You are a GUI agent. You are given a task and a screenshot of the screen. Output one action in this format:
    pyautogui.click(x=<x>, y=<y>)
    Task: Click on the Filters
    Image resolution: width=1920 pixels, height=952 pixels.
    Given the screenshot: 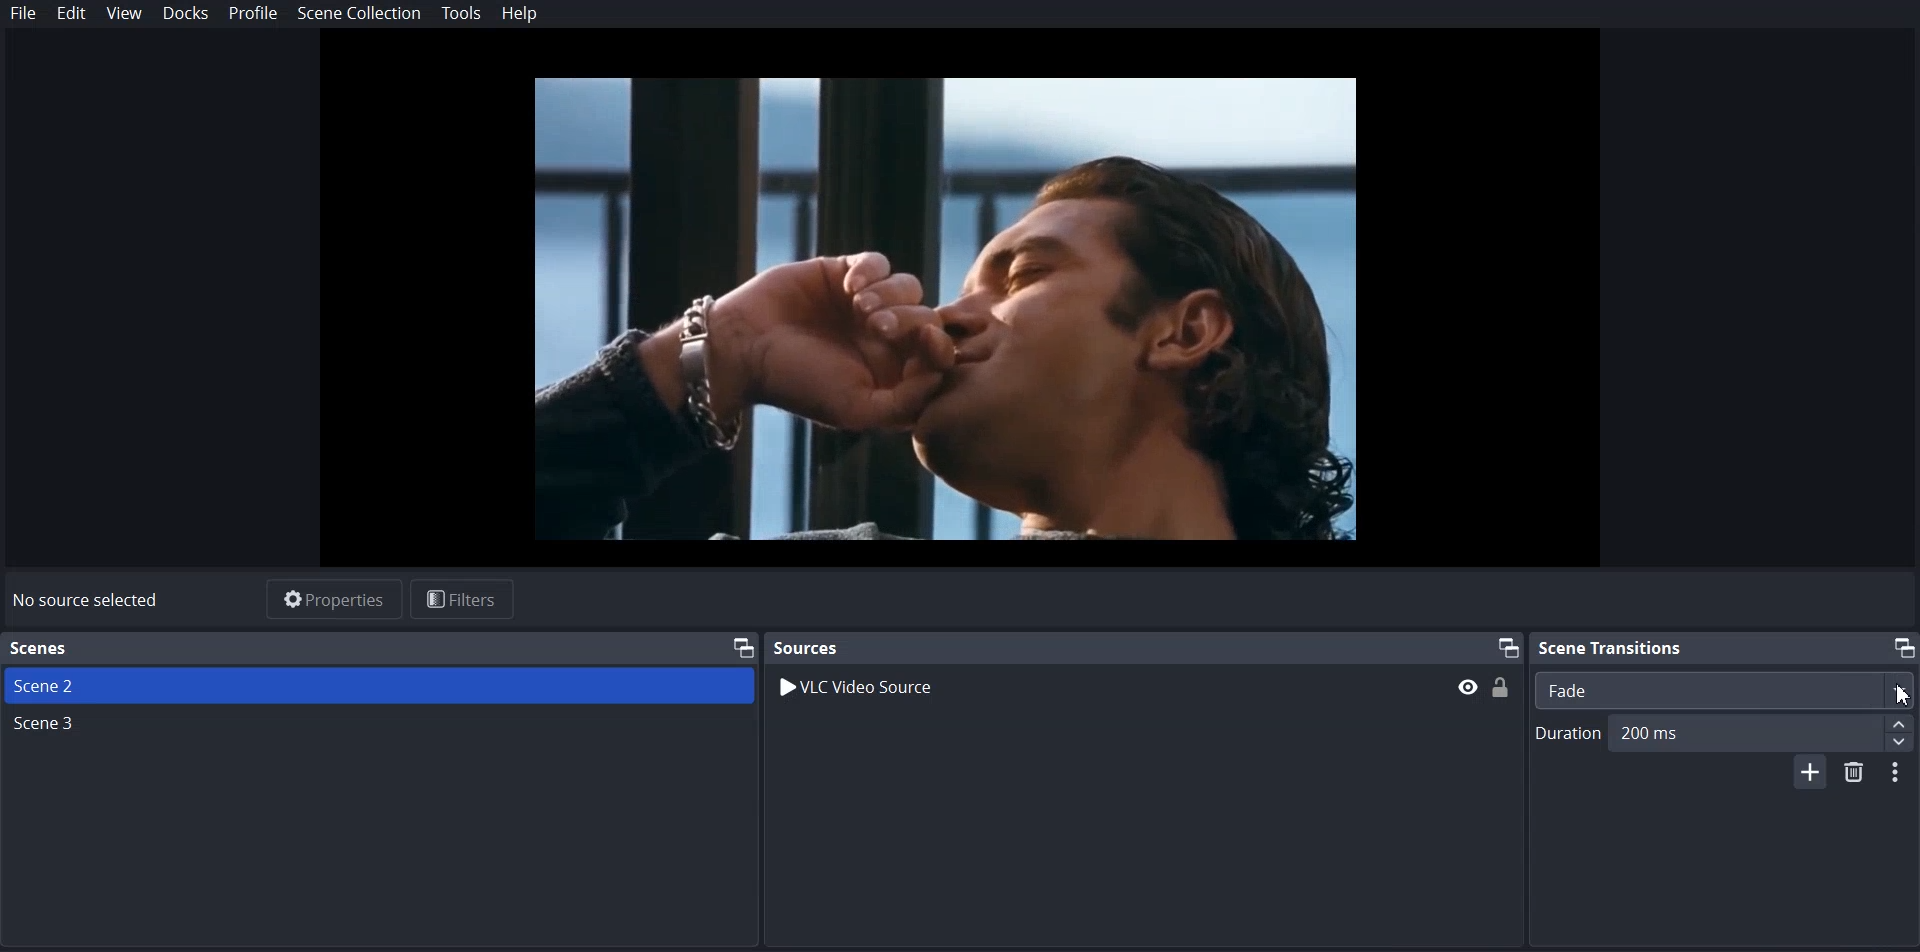 What is the action you would take?
    pyautogui.click(x=463, y=600)
    